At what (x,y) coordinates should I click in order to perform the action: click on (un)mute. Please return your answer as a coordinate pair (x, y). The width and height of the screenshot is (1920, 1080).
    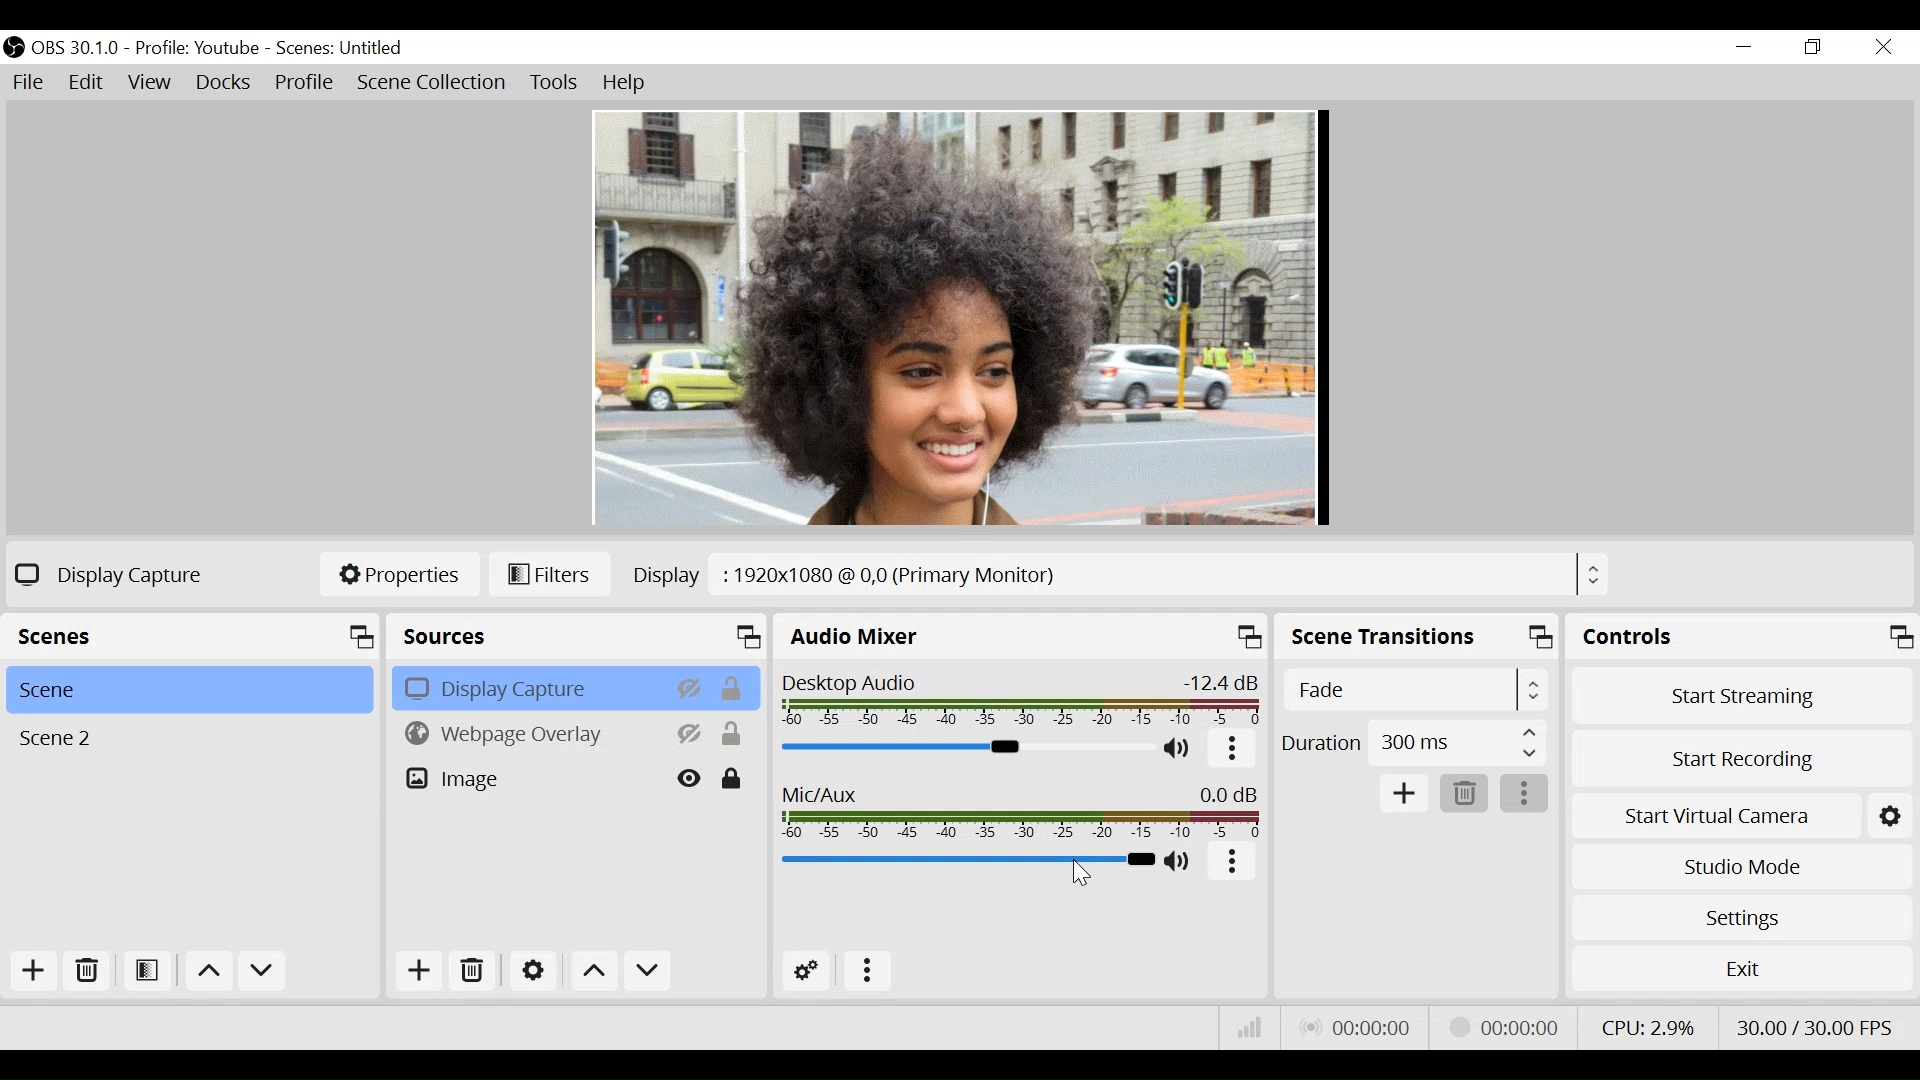
    Looking at the image, I should click on (1183, 861).